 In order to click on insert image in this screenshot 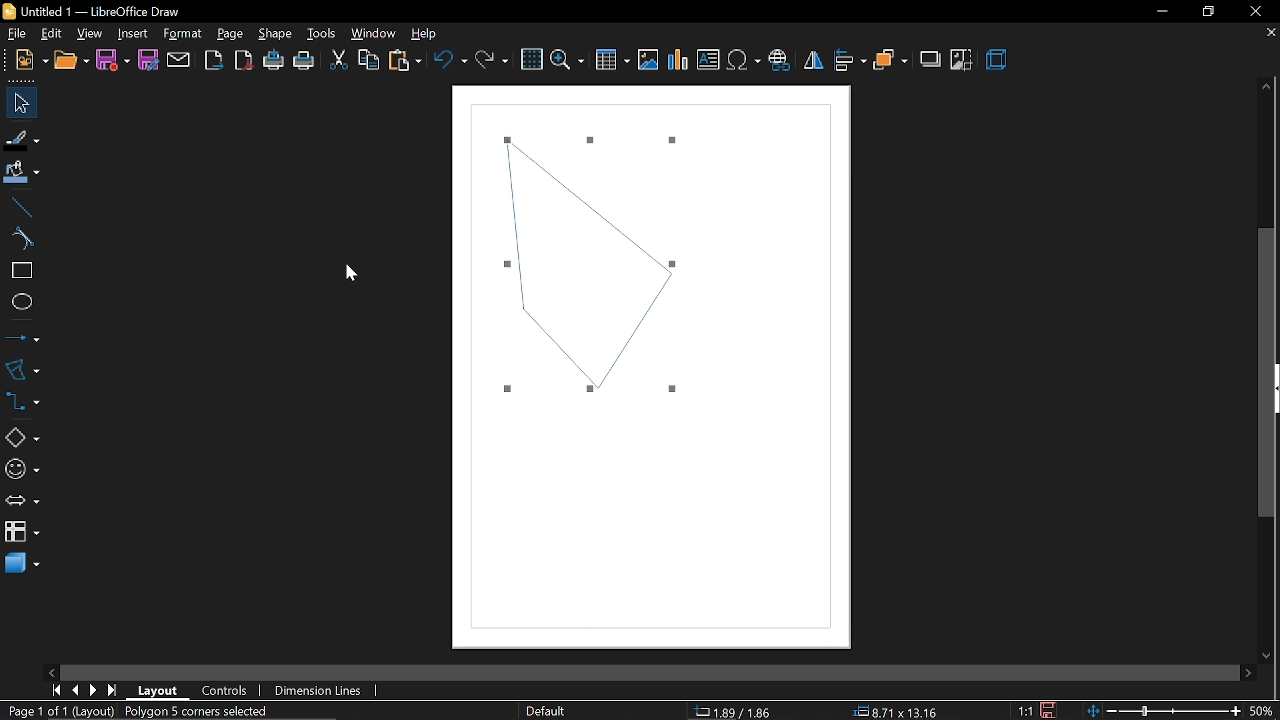, I will do `click(650, 60)`.